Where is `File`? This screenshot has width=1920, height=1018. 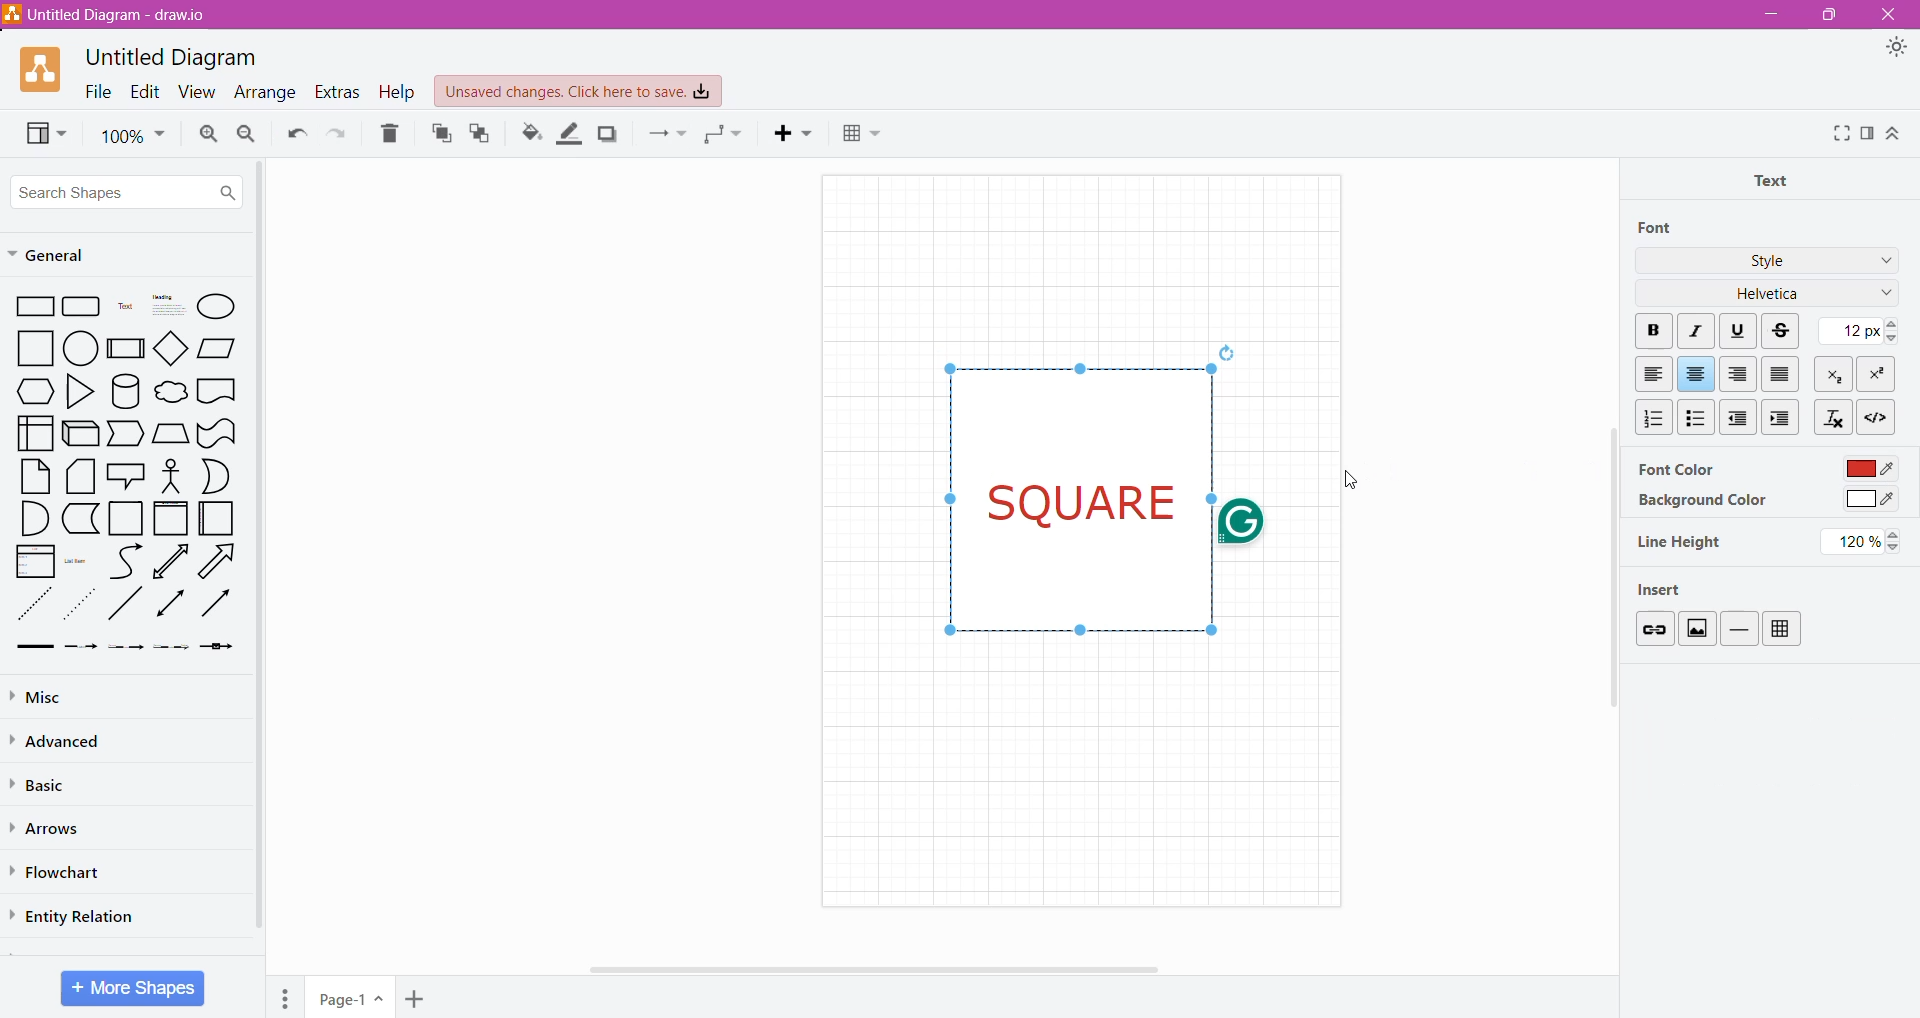 File is located at coordinates (98, 90).